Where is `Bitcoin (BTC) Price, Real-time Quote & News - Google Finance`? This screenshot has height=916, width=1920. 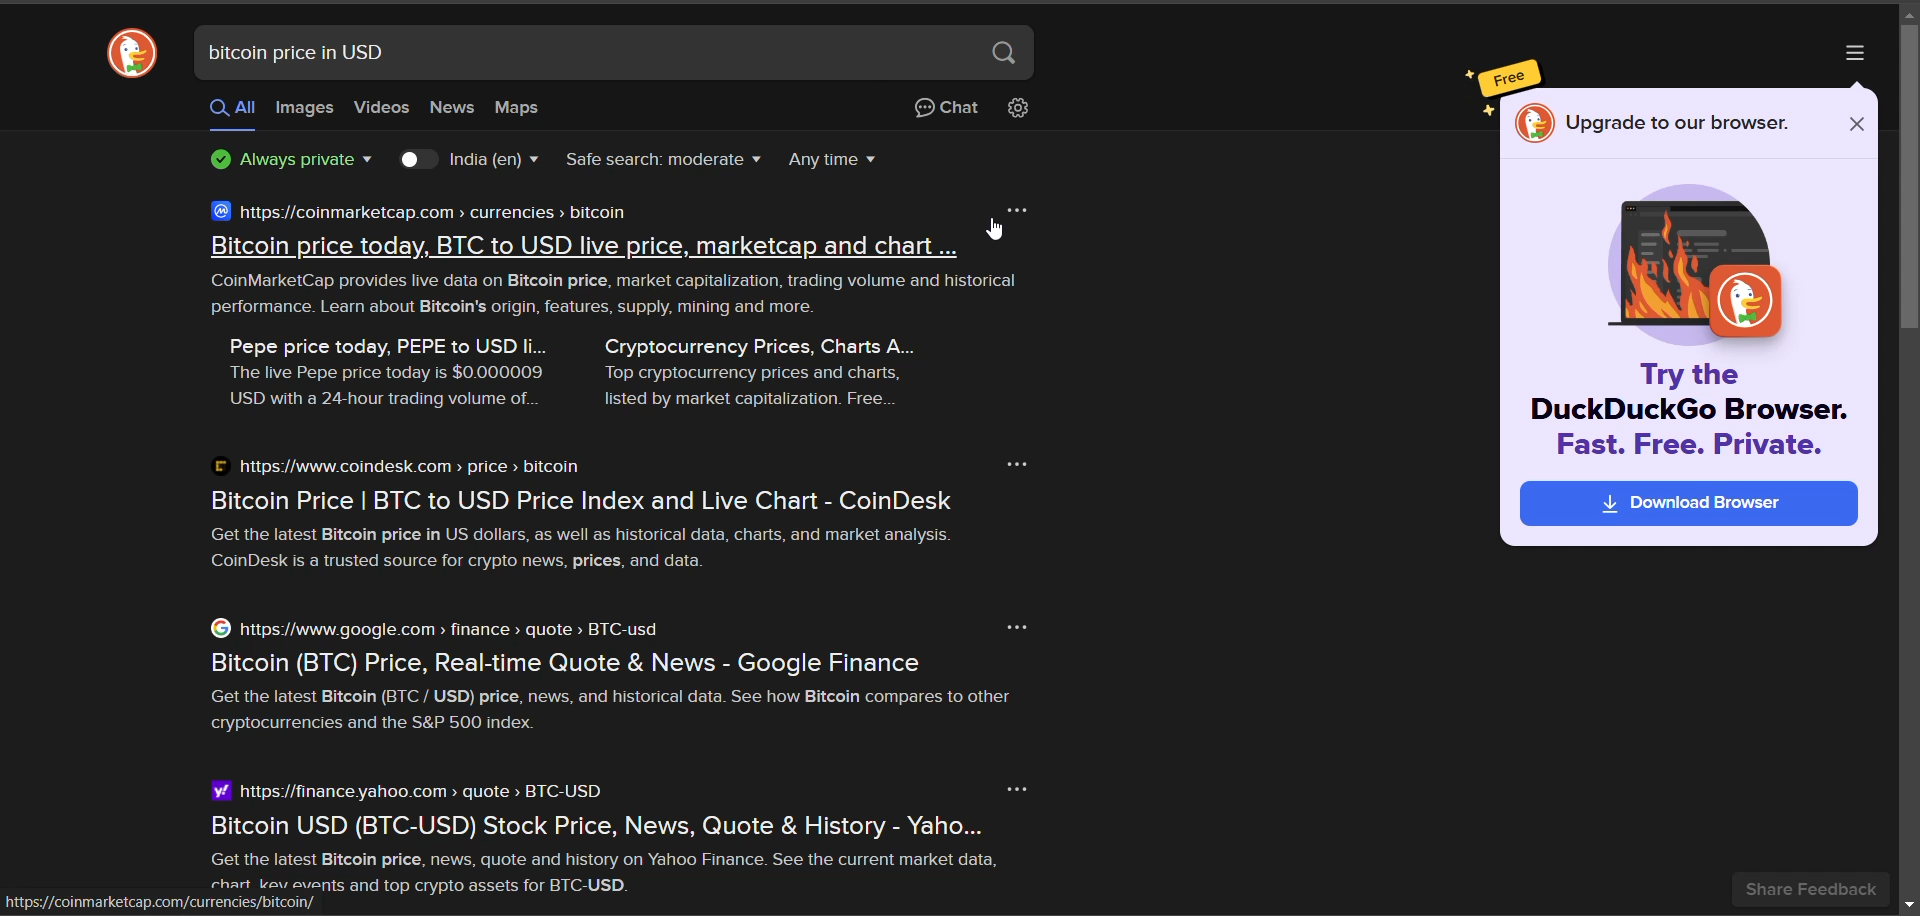 Bitcoin (BTC) Price, Real-time Quote & News - Google Finance is located at coordinates (571, 661).